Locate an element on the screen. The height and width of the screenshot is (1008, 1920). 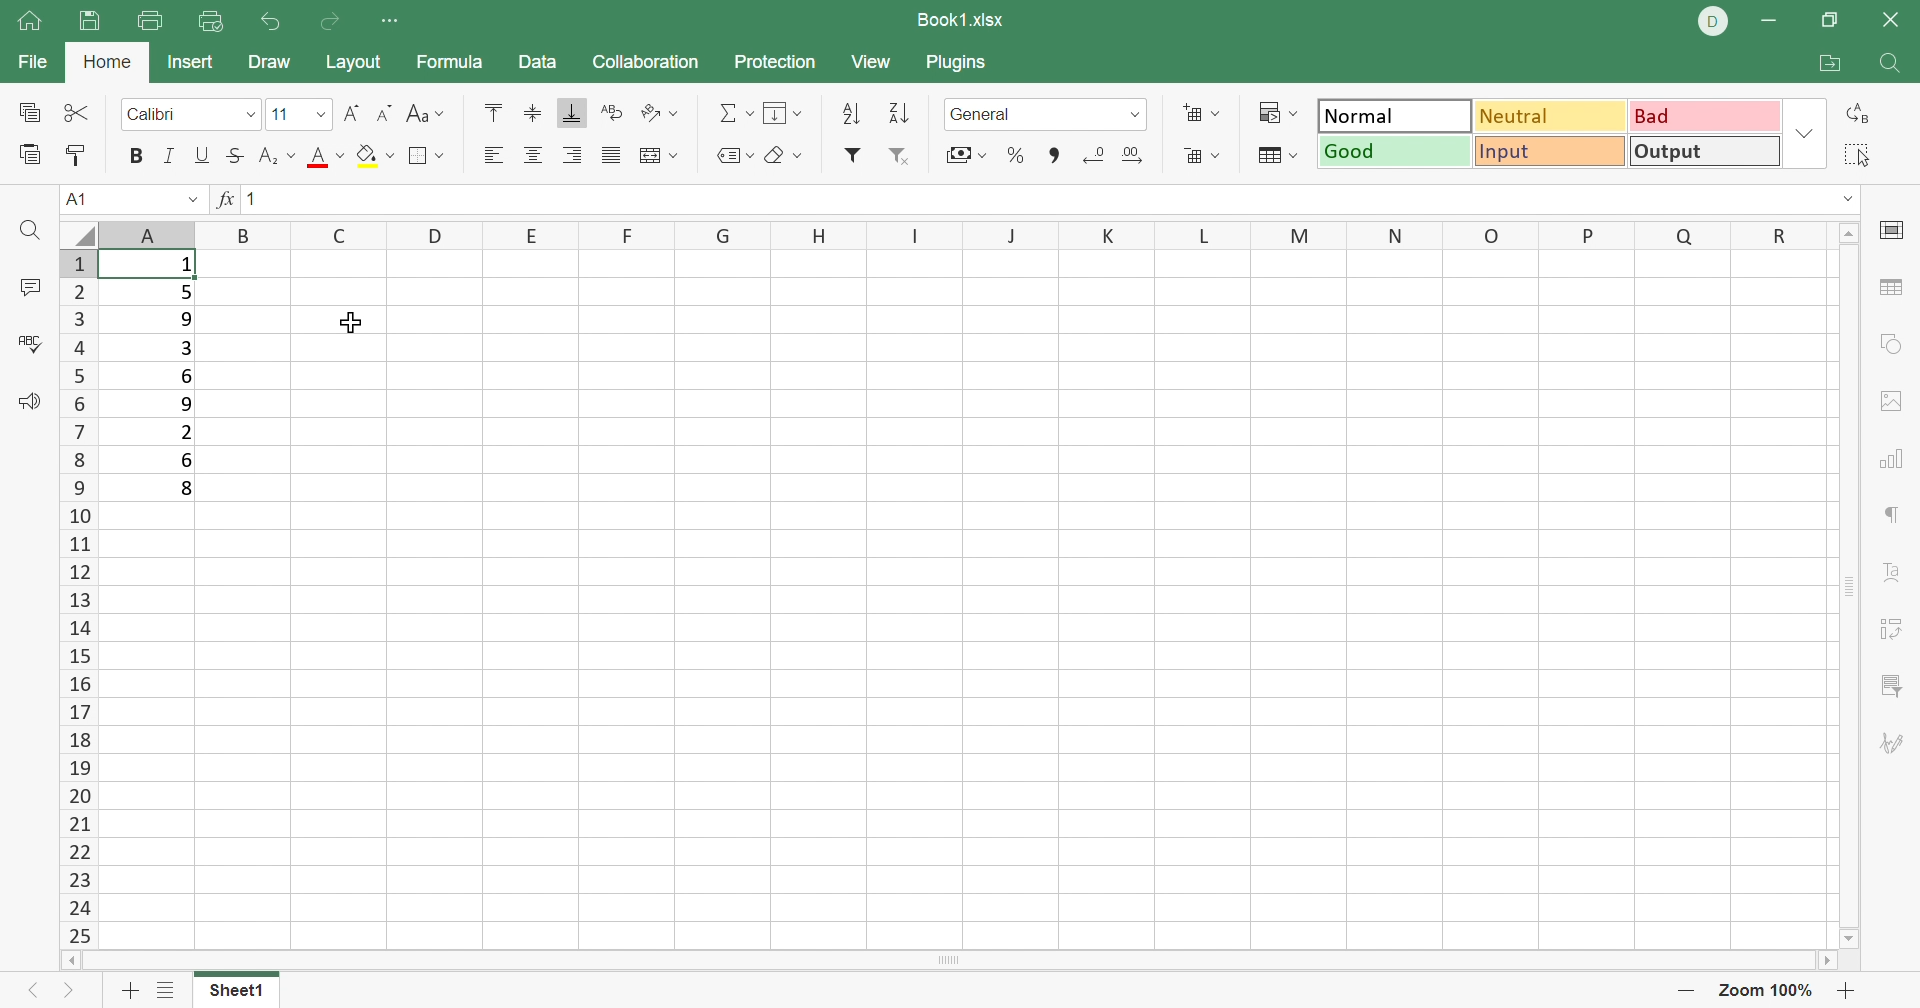
chart settings is located at coordinates (1893, 461).